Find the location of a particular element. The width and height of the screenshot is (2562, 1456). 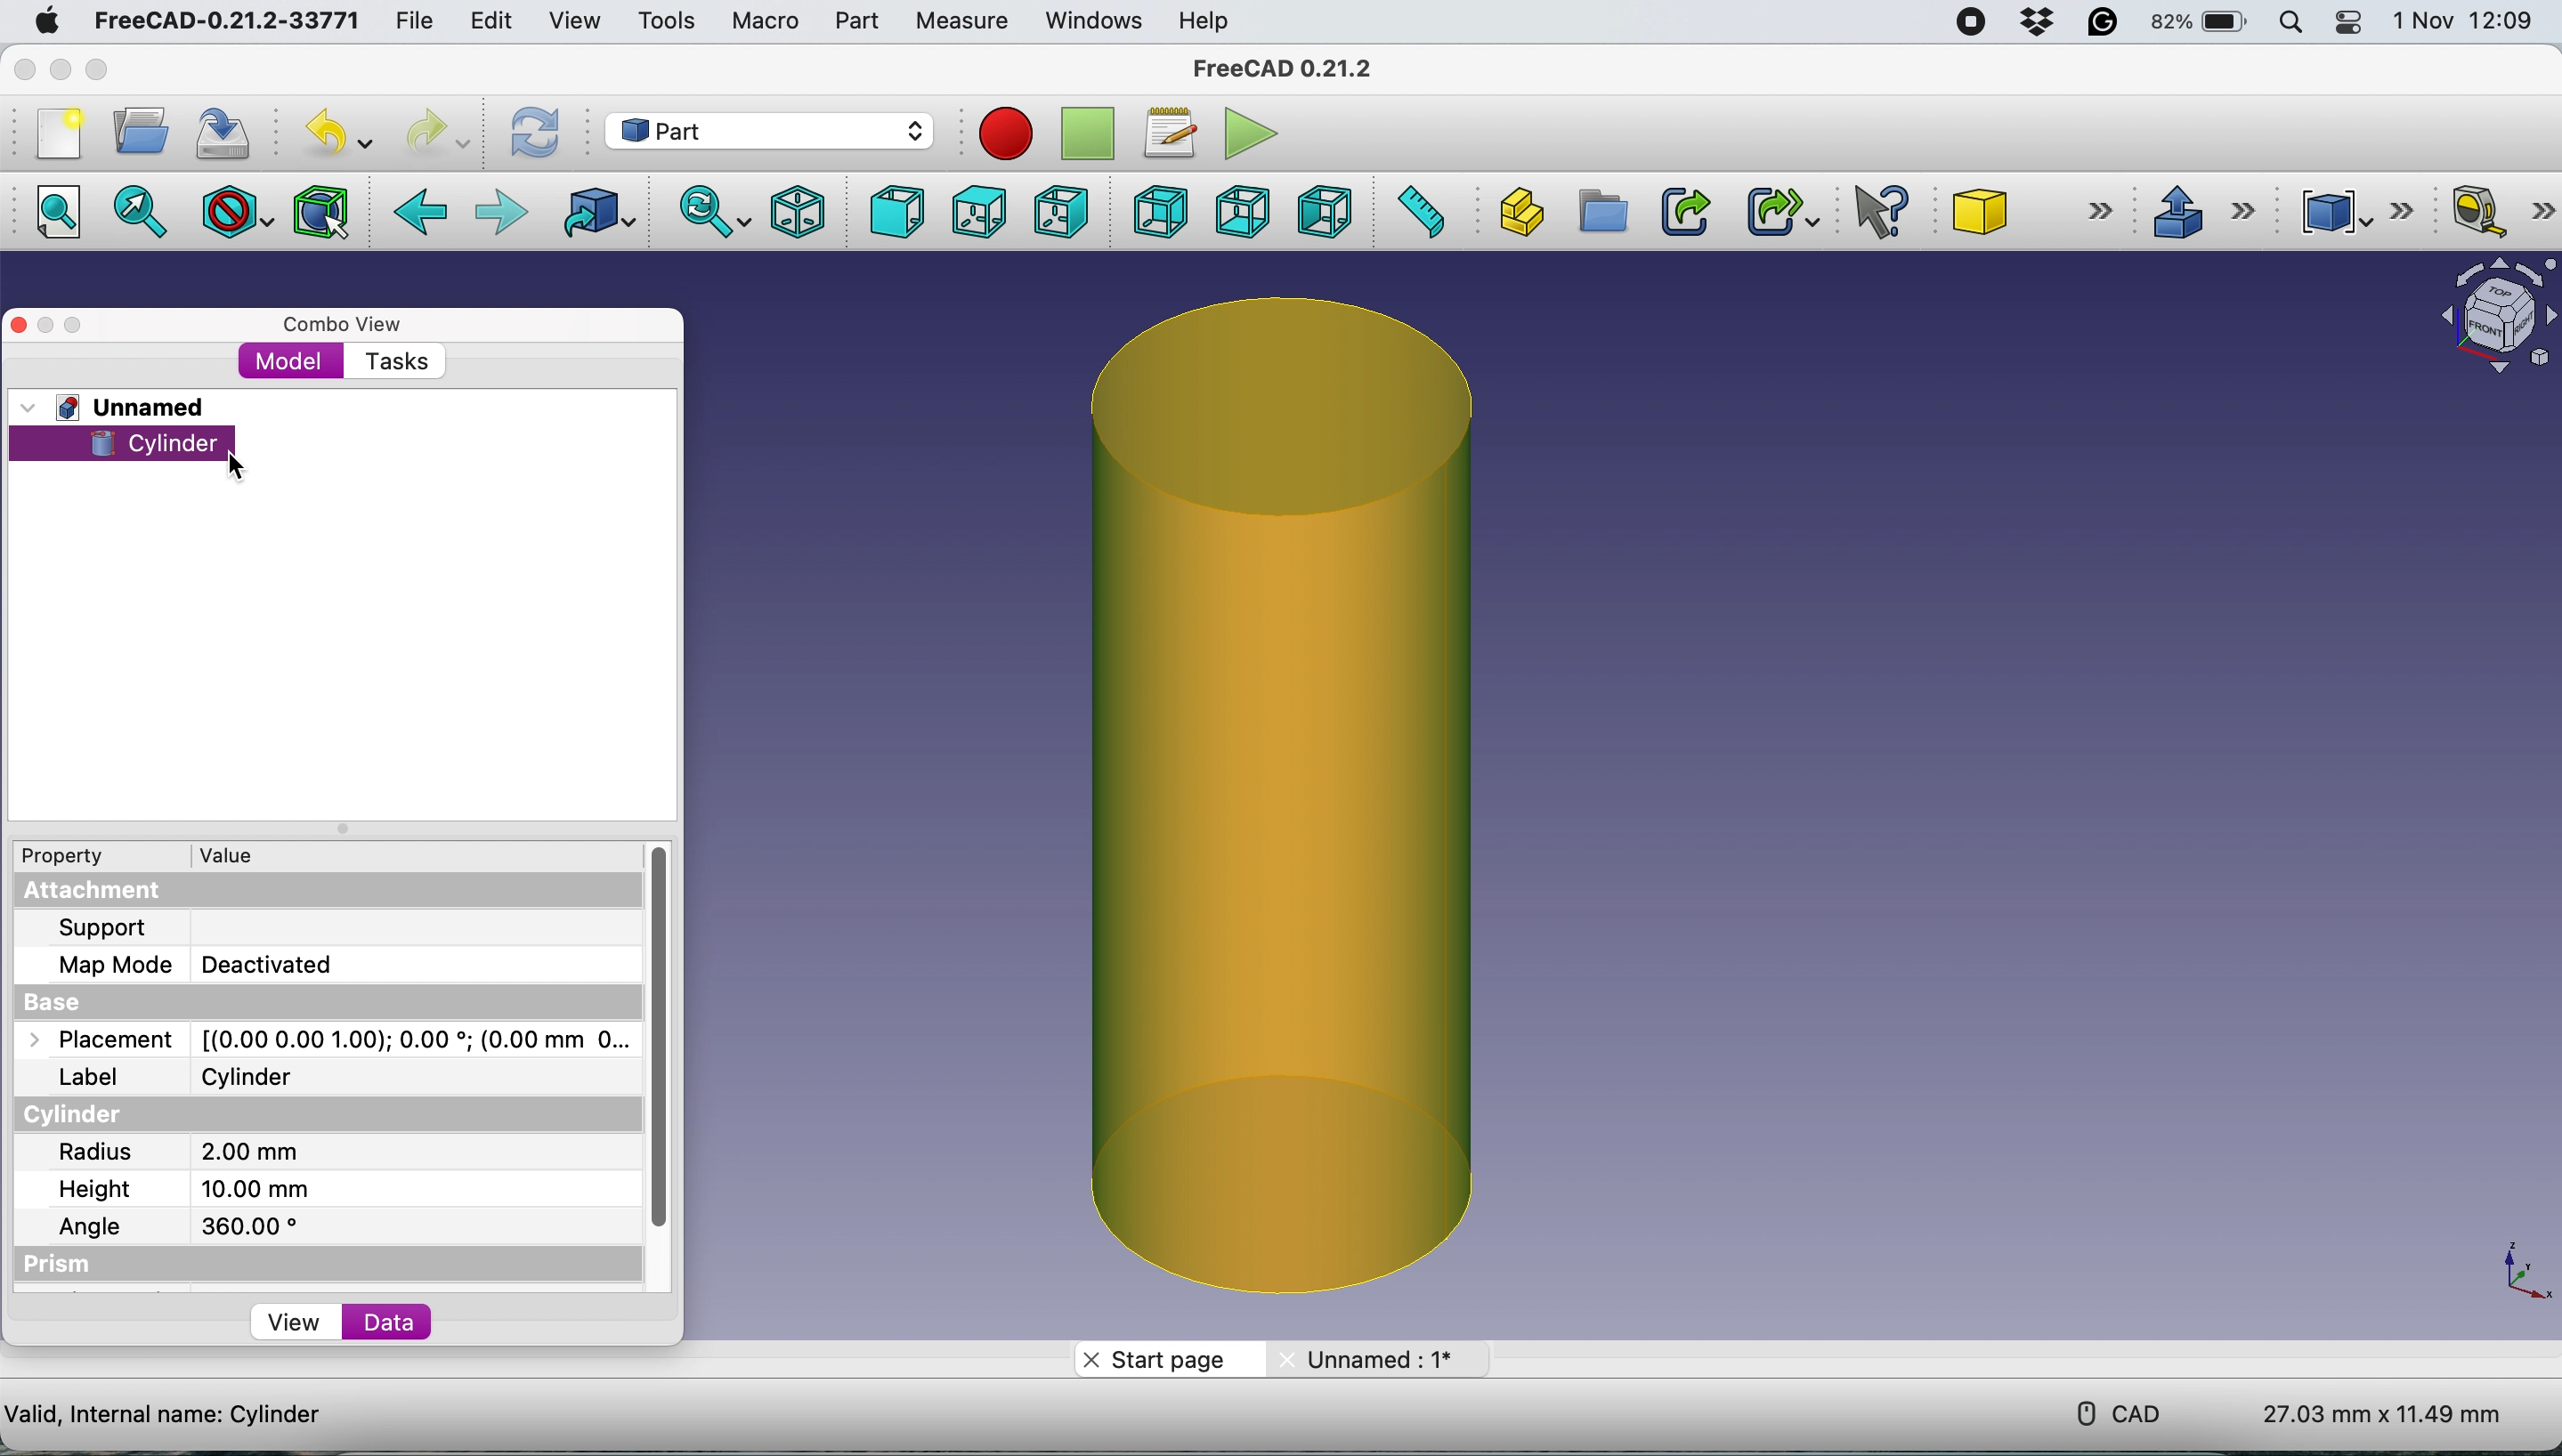

dimensions is located at coordinates (2370, 1414).